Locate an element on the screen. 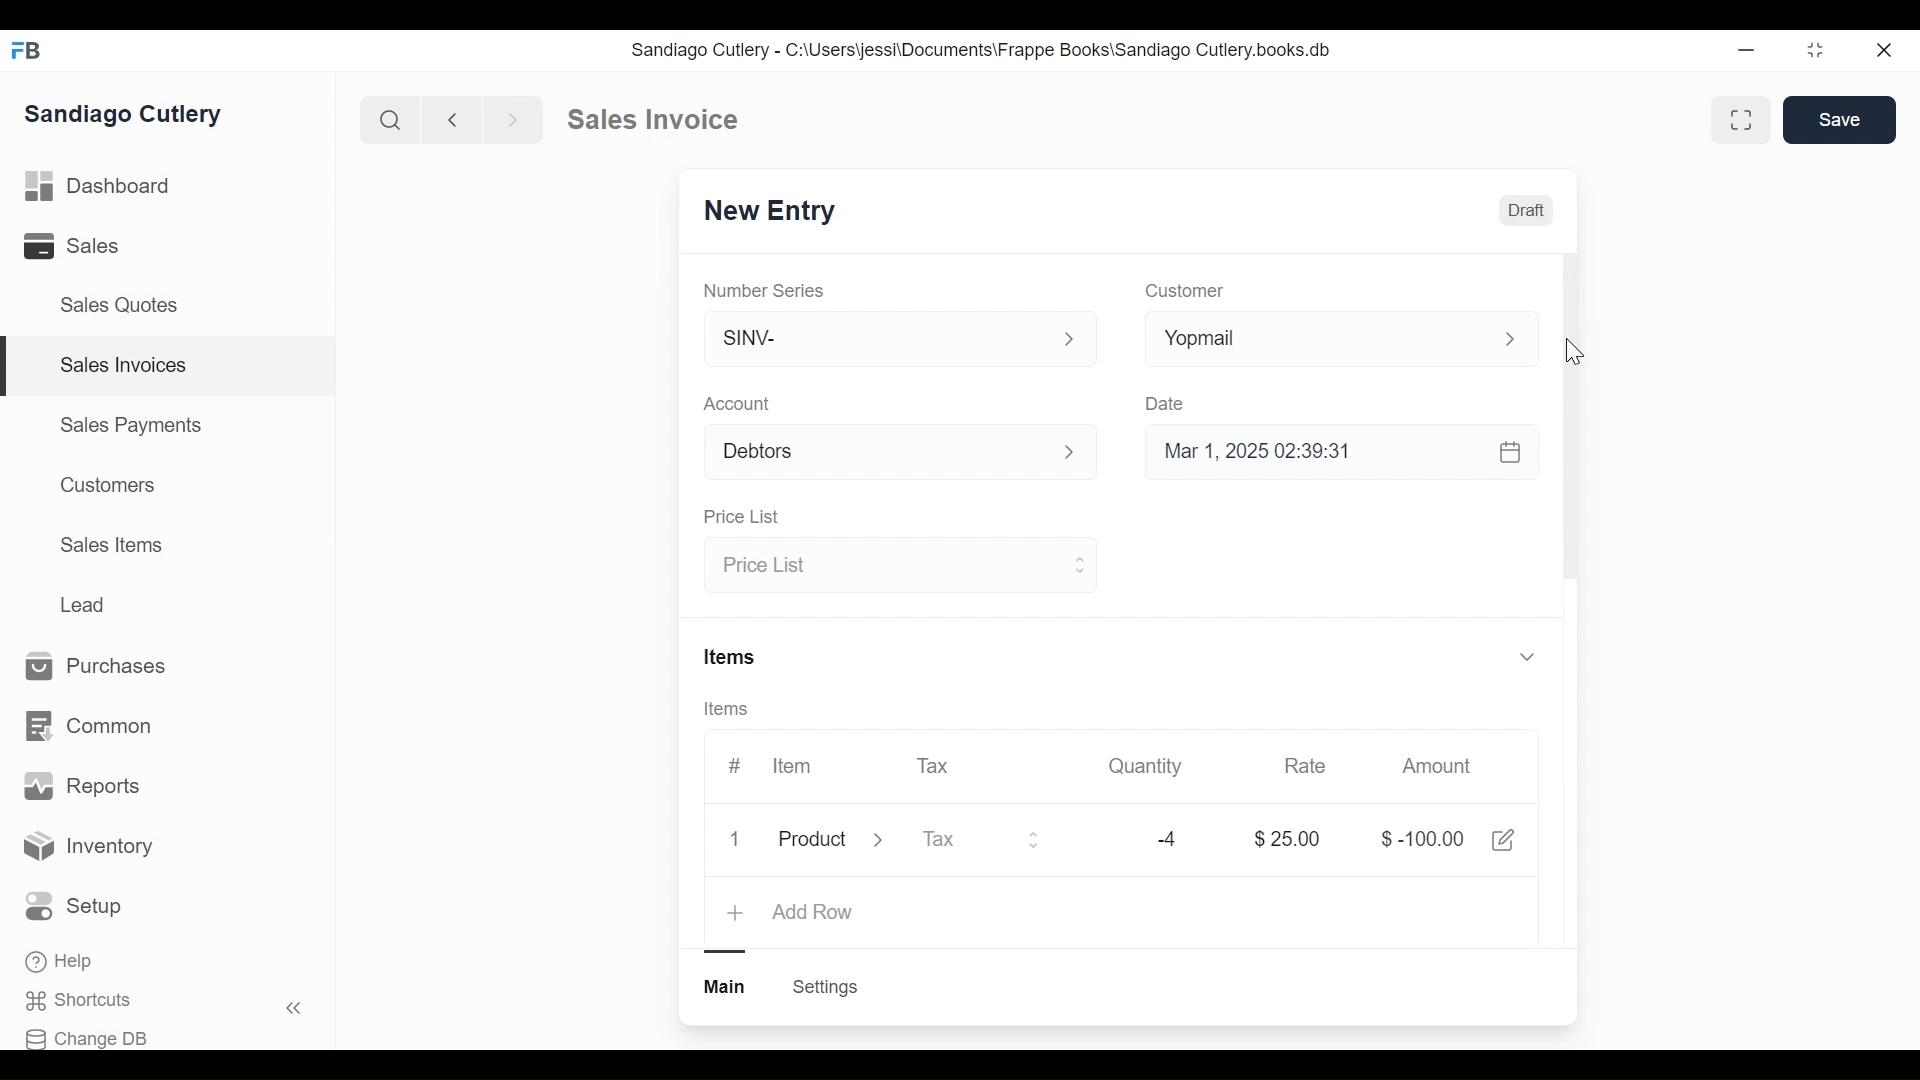 This screenshot has height=1080, width=1920. Save is located at coordinates (1840, 120).